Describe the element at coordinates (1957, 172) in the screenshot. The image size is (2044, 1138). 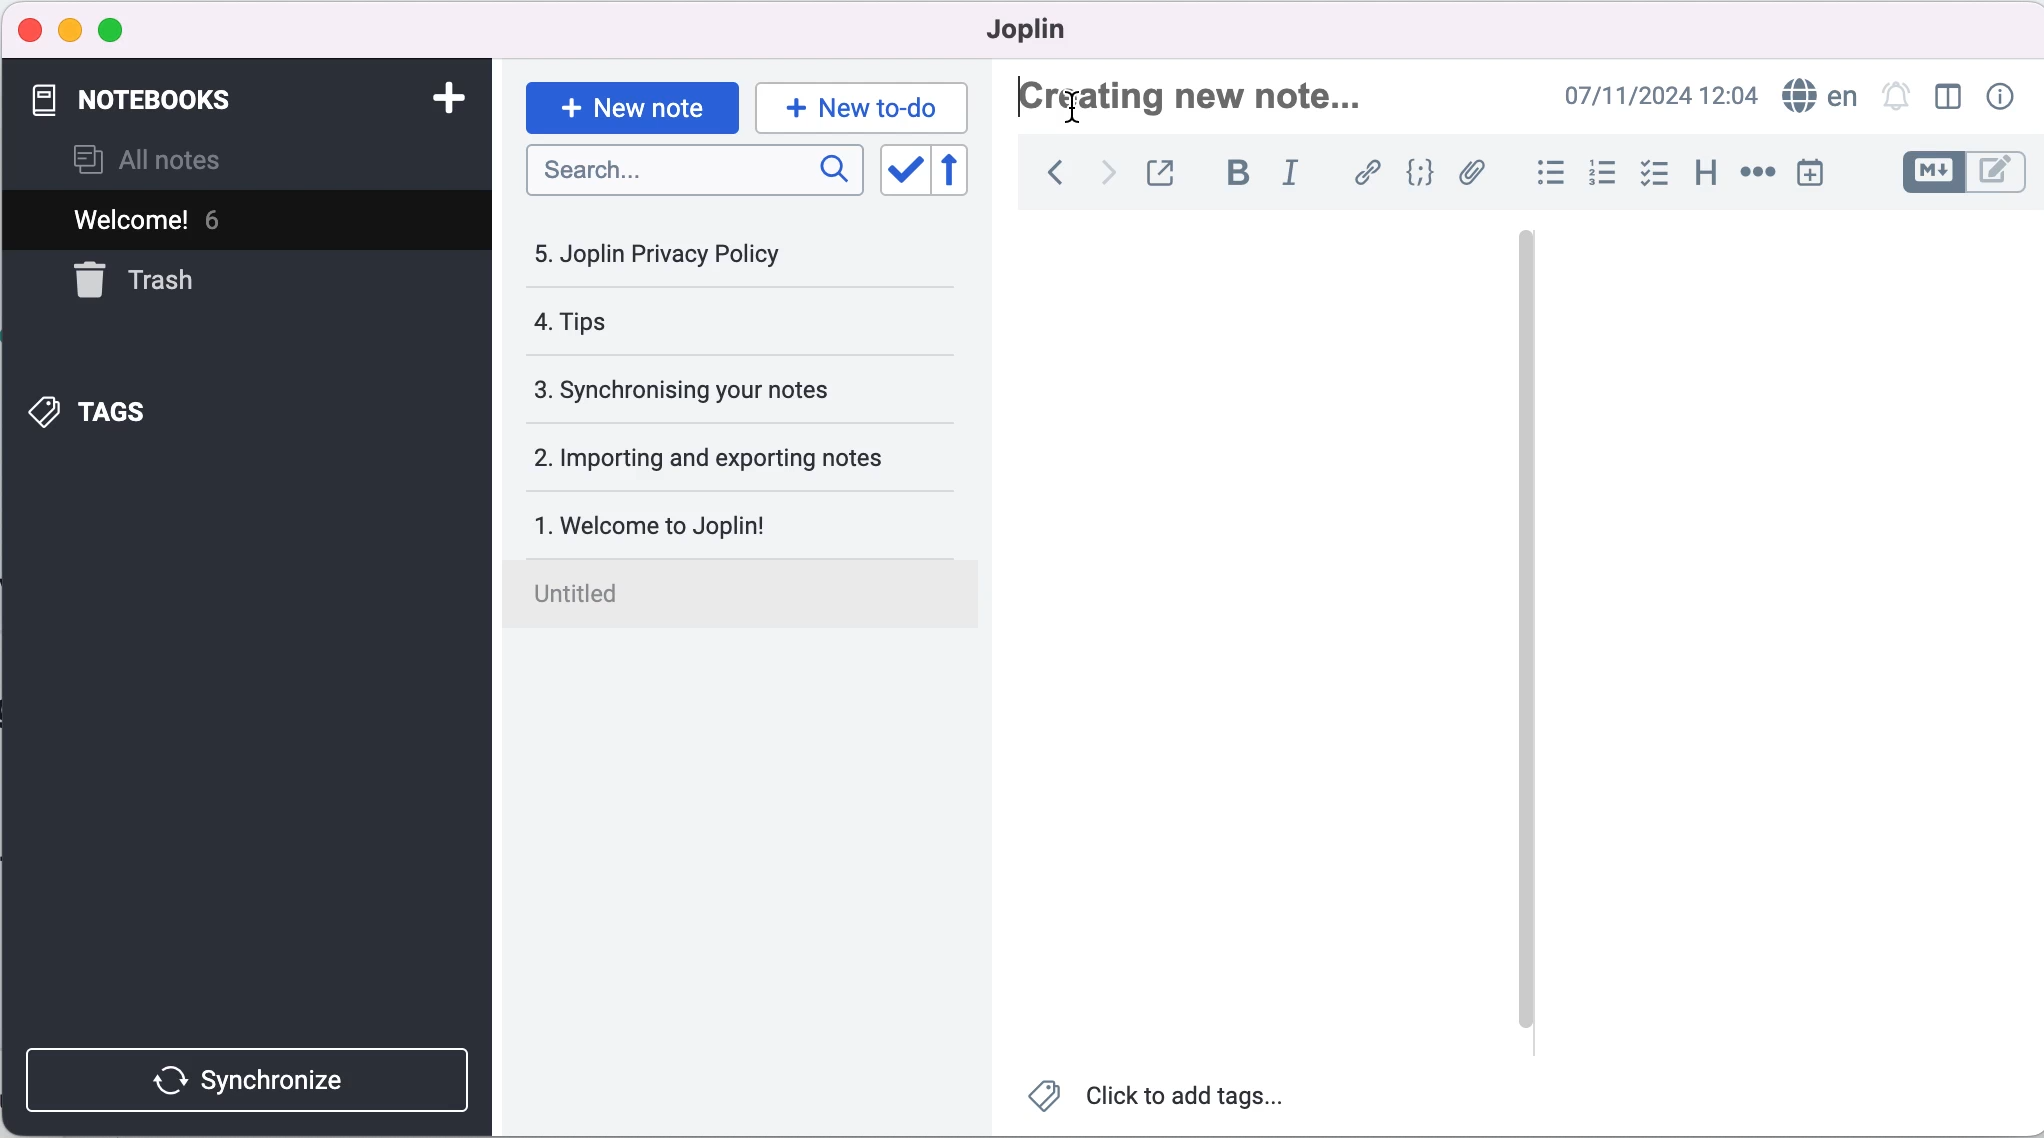
I see `toggle editors` at that location.